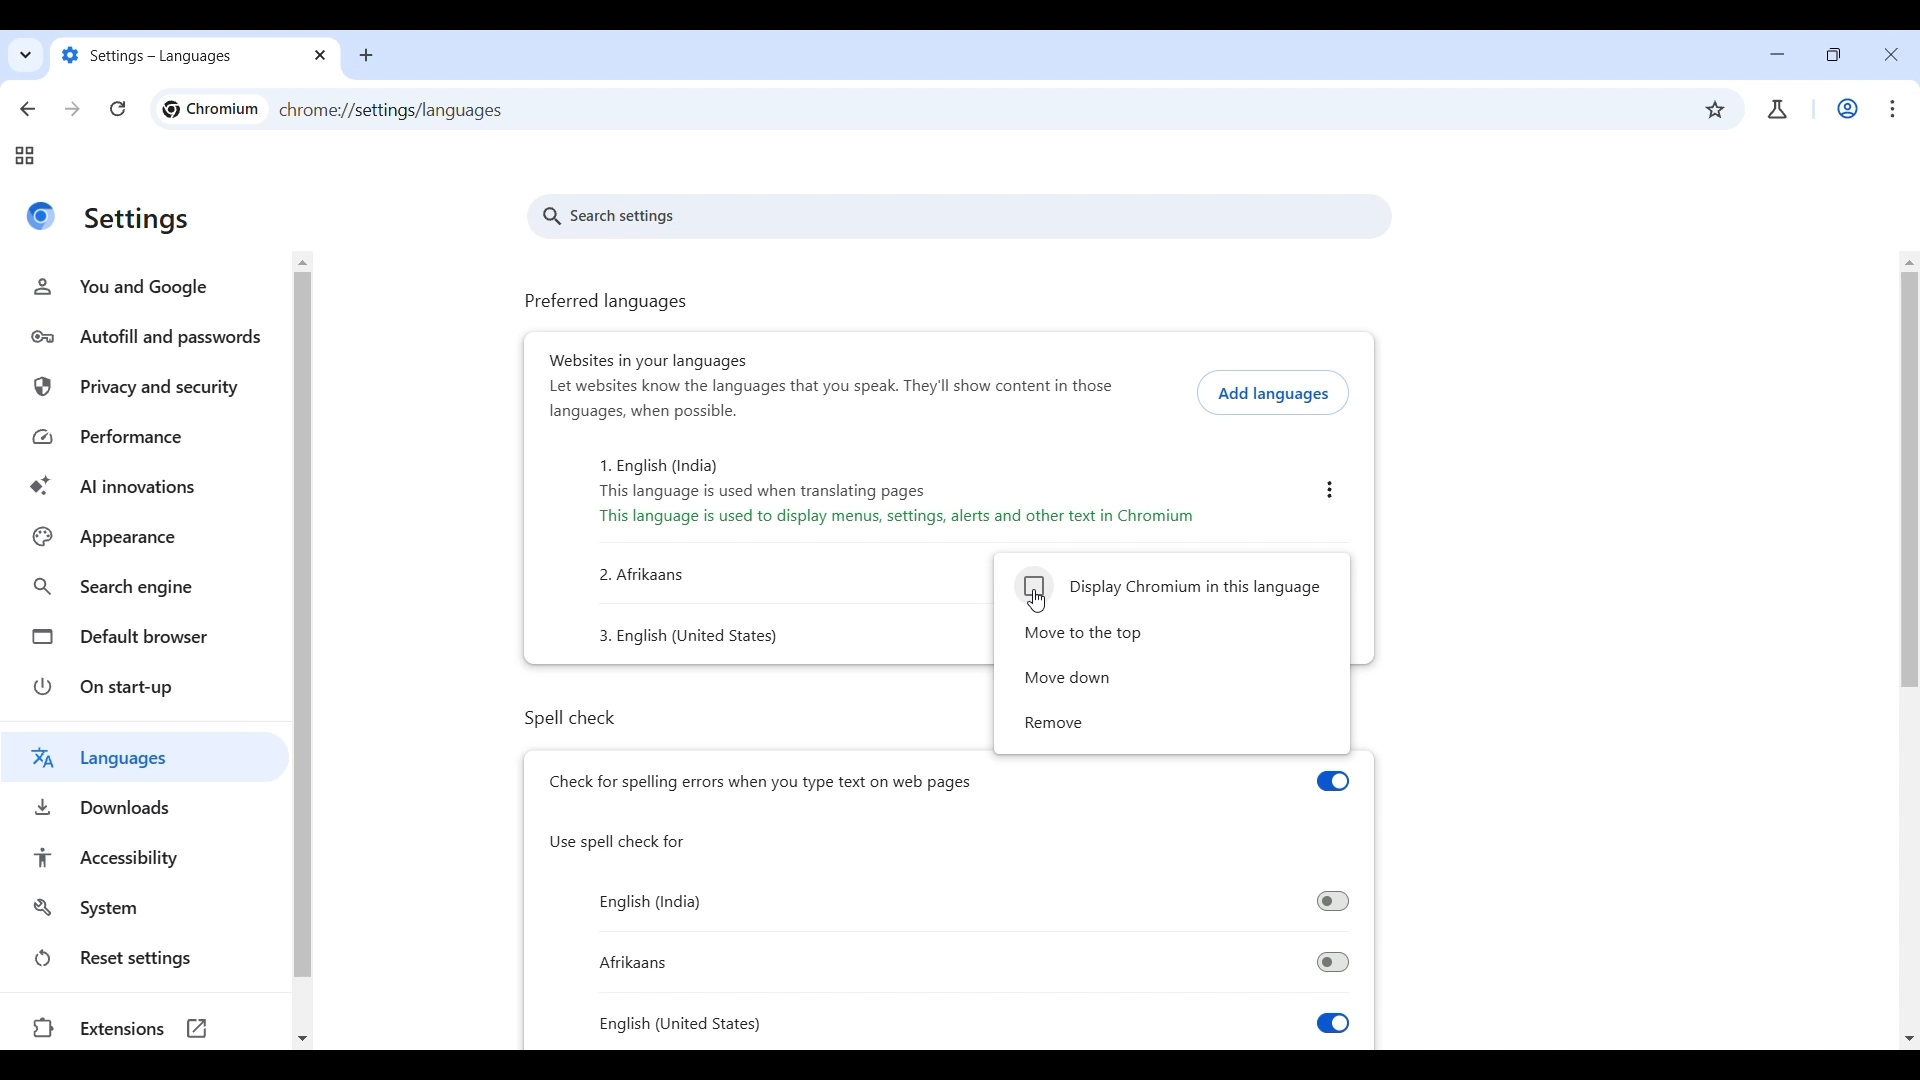 This screenshot has height=1080, width=1920. What do you see at coordinates (306, 627) in the screenshot?
I see `Vertical slide bar` at bounding box center [306, 627].